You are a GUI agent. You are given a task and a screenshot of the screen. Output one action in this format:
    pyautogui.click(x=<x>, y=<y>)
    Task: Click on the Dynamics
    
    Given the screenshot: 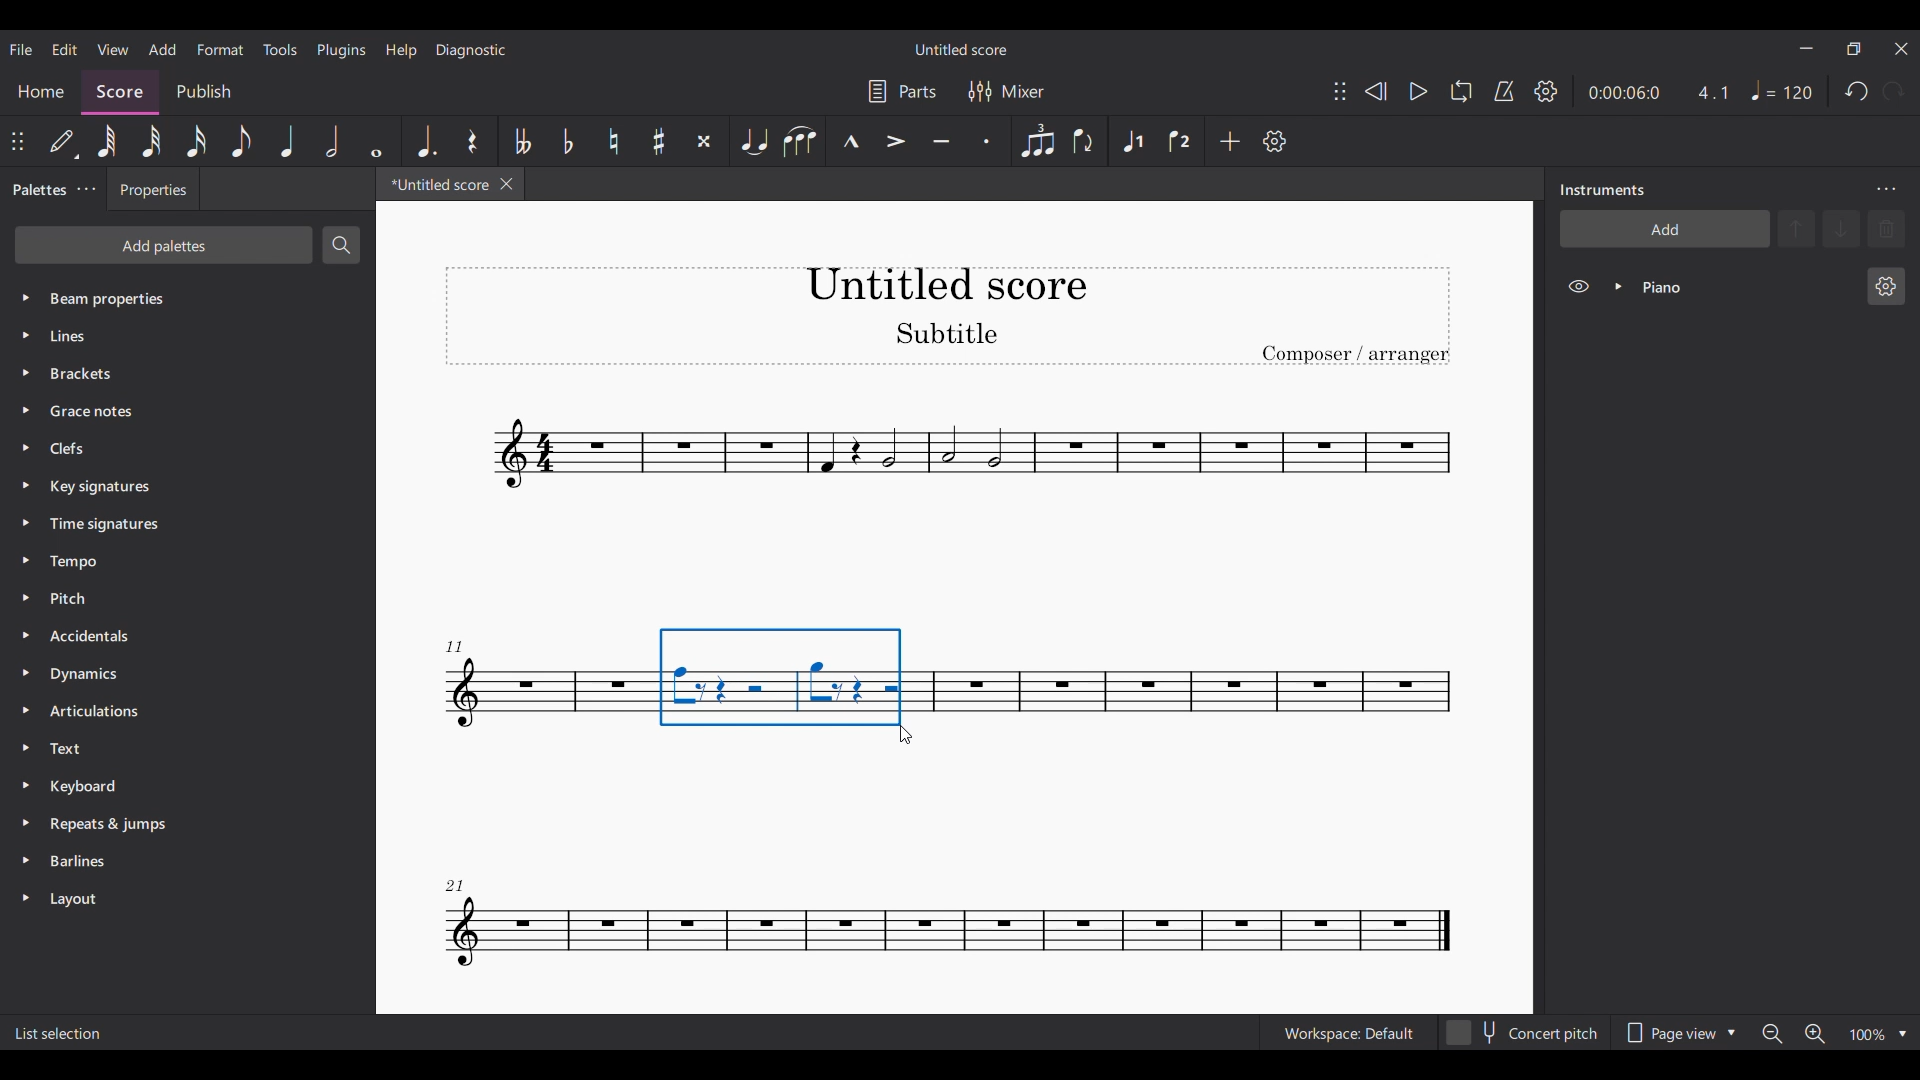 What is the action you would take?
    pyautogui.click(x=168, y=676)
    